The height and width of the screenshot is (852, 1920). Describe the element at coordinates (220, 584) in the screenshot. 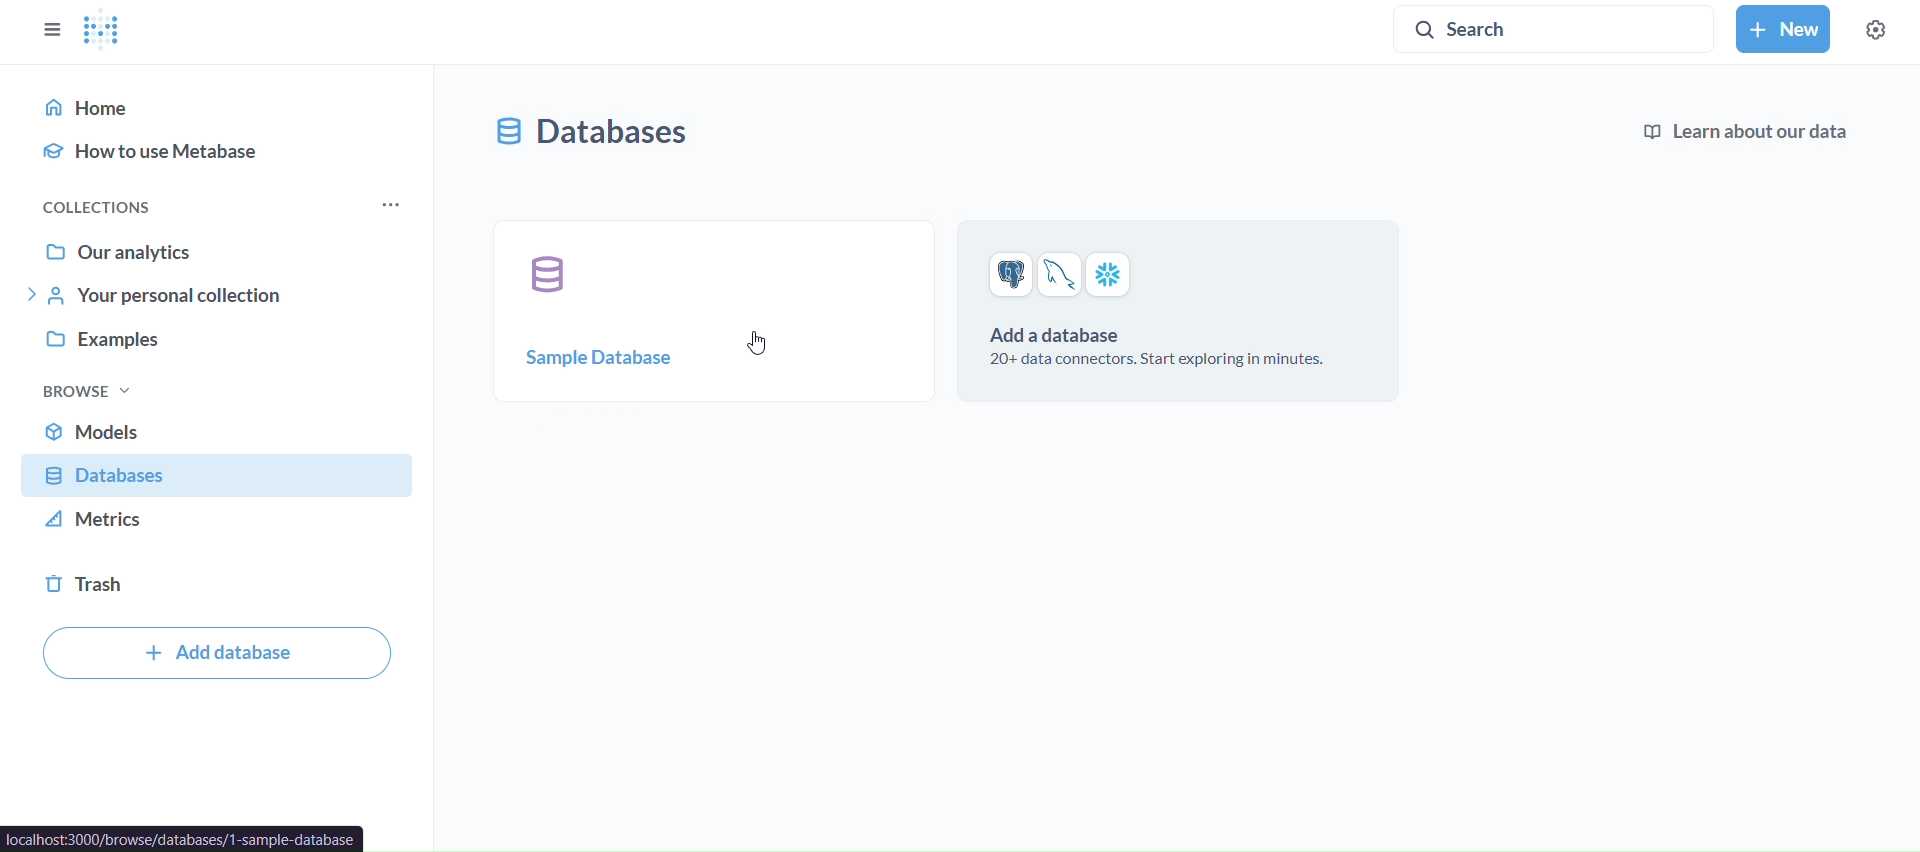

I see `trash` at that location.